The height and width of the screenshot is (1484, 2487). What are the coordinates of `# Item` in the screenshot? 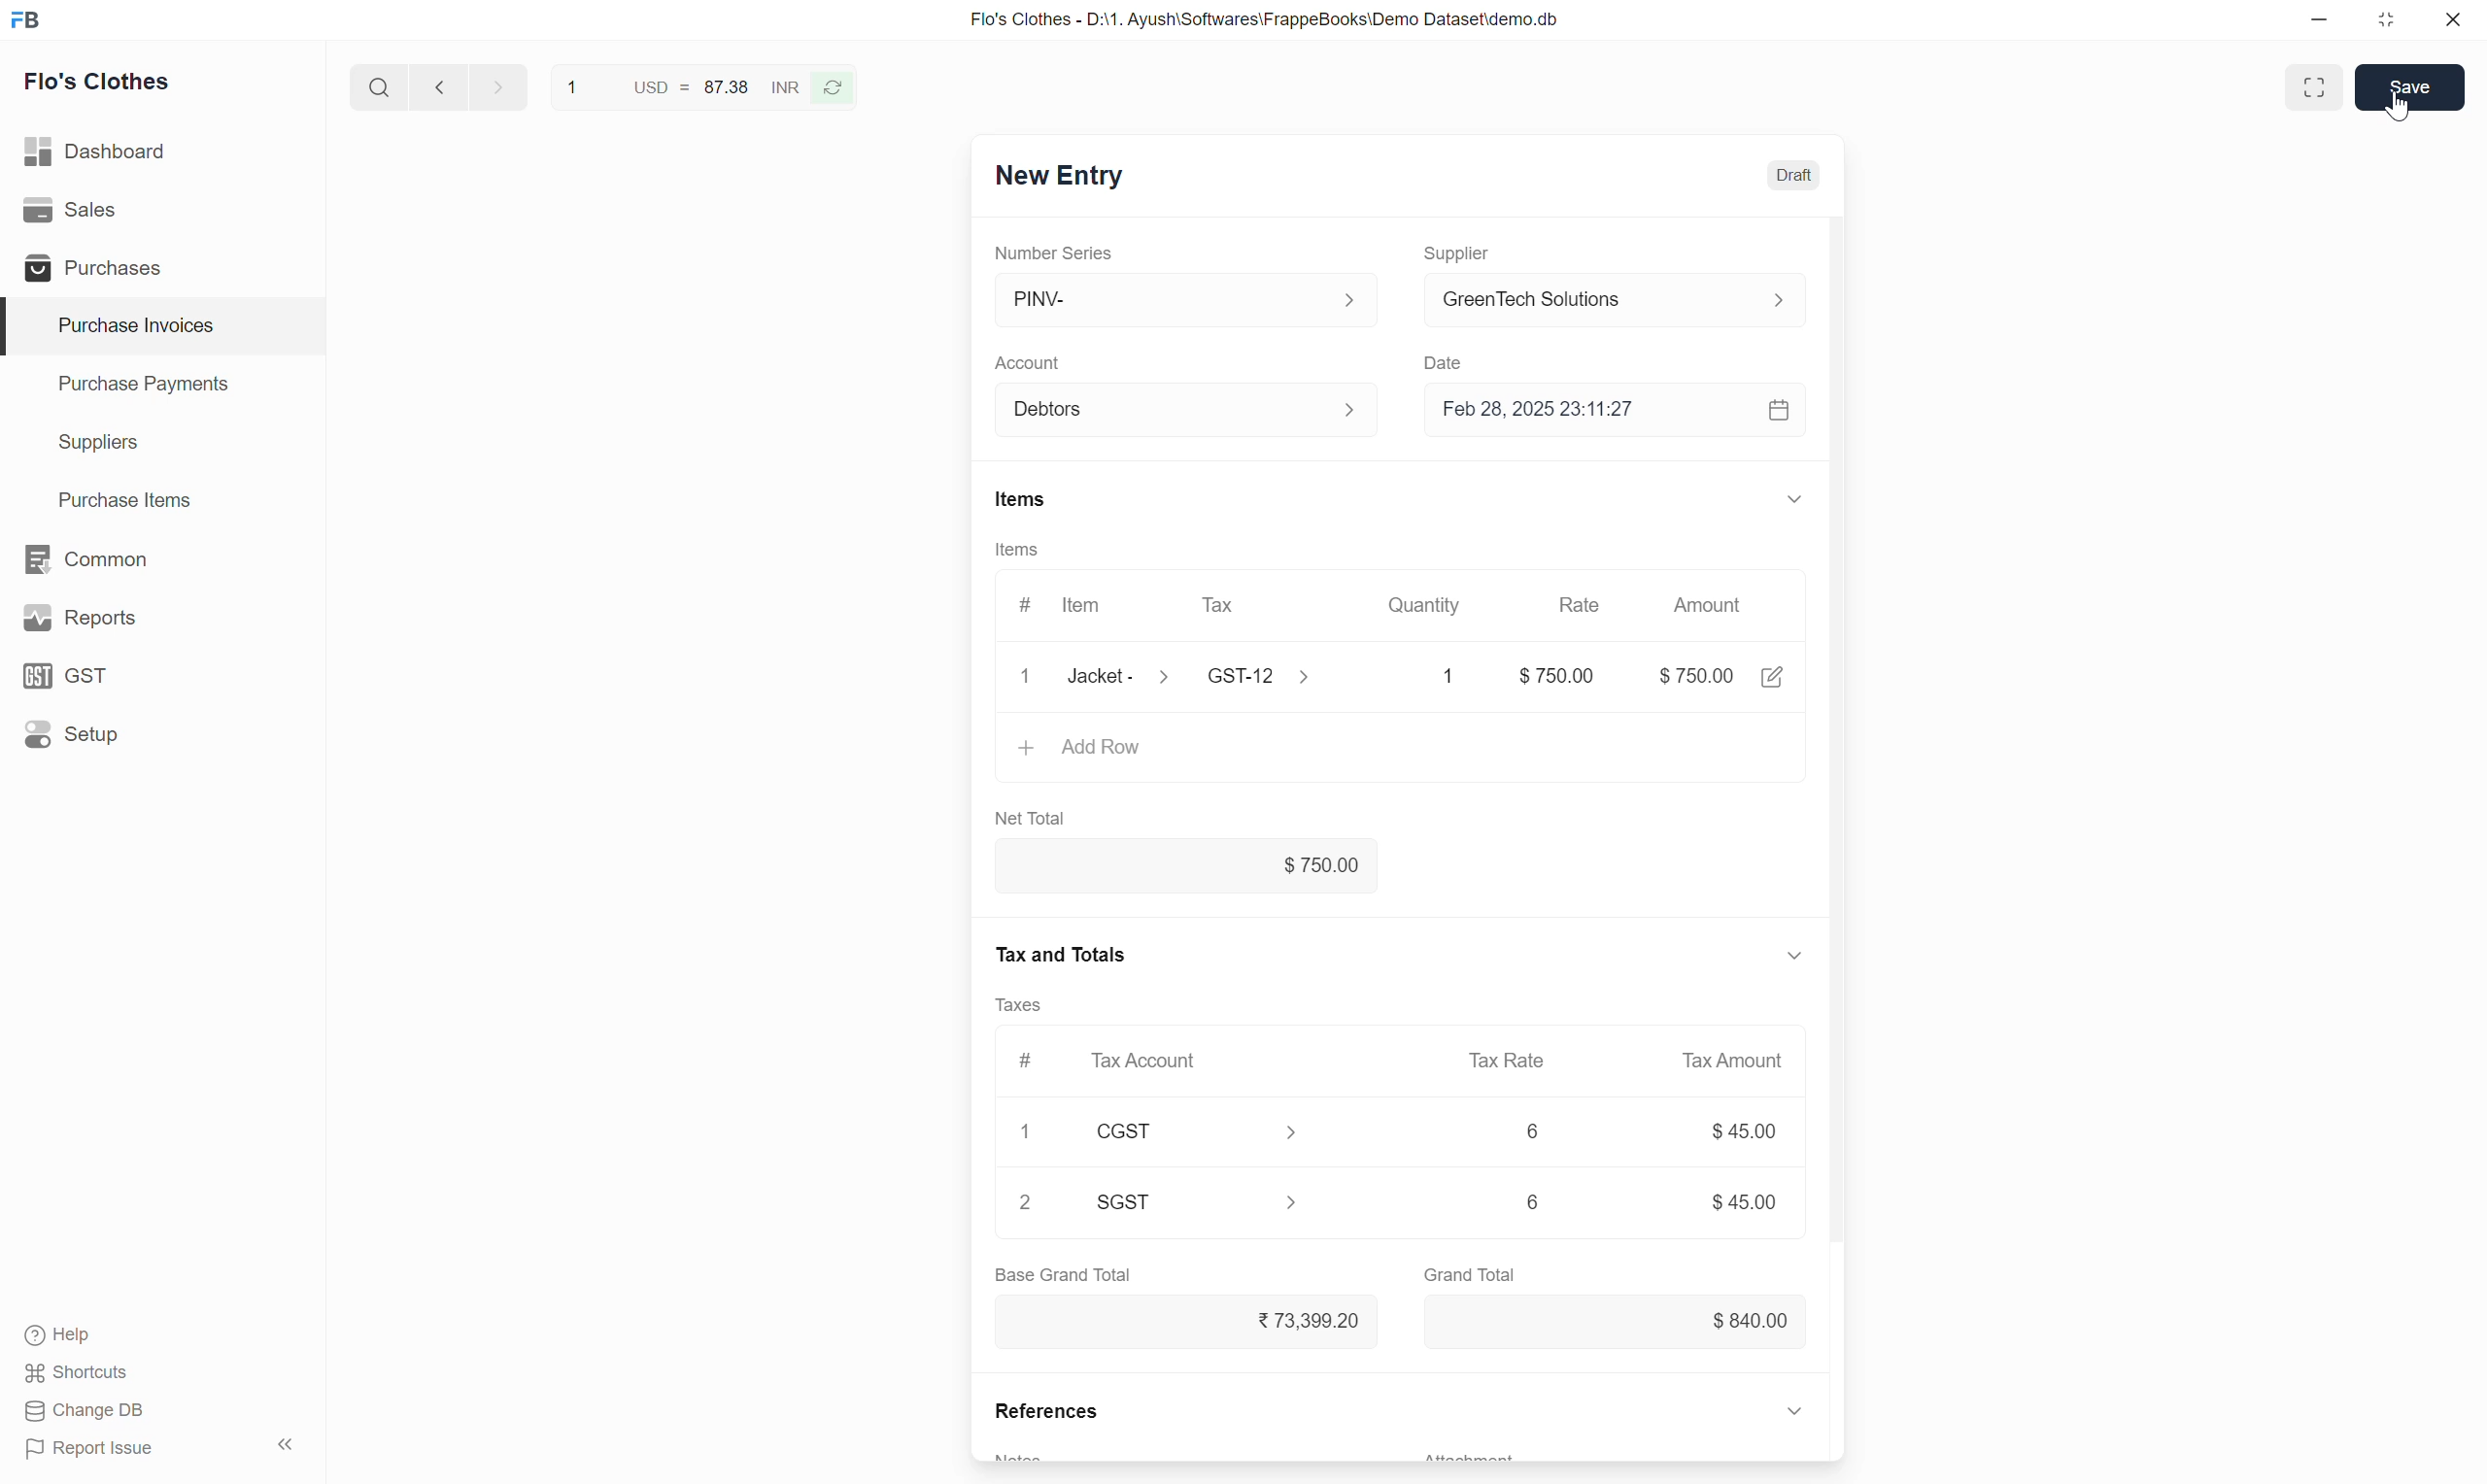 It's located at (1066, 607).